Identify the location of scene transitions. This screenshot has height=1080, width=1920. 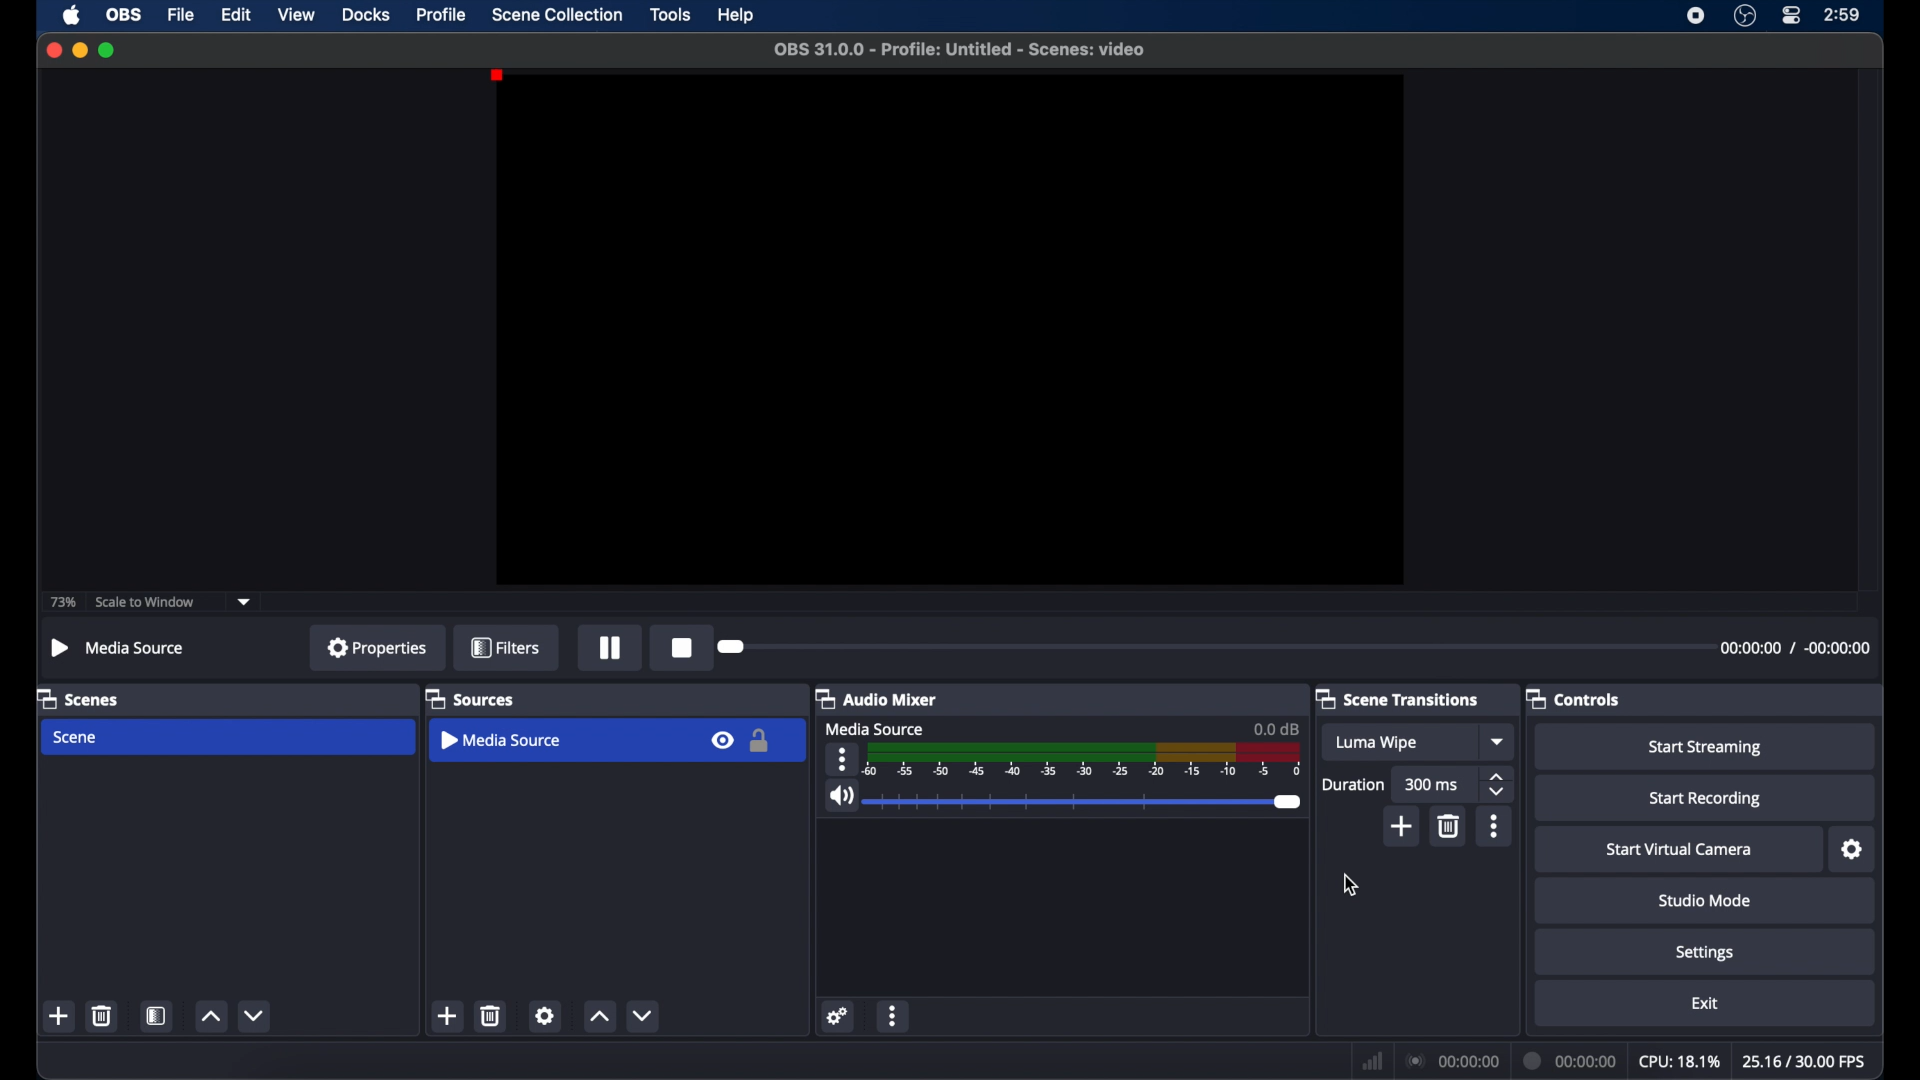
(1397, 698).